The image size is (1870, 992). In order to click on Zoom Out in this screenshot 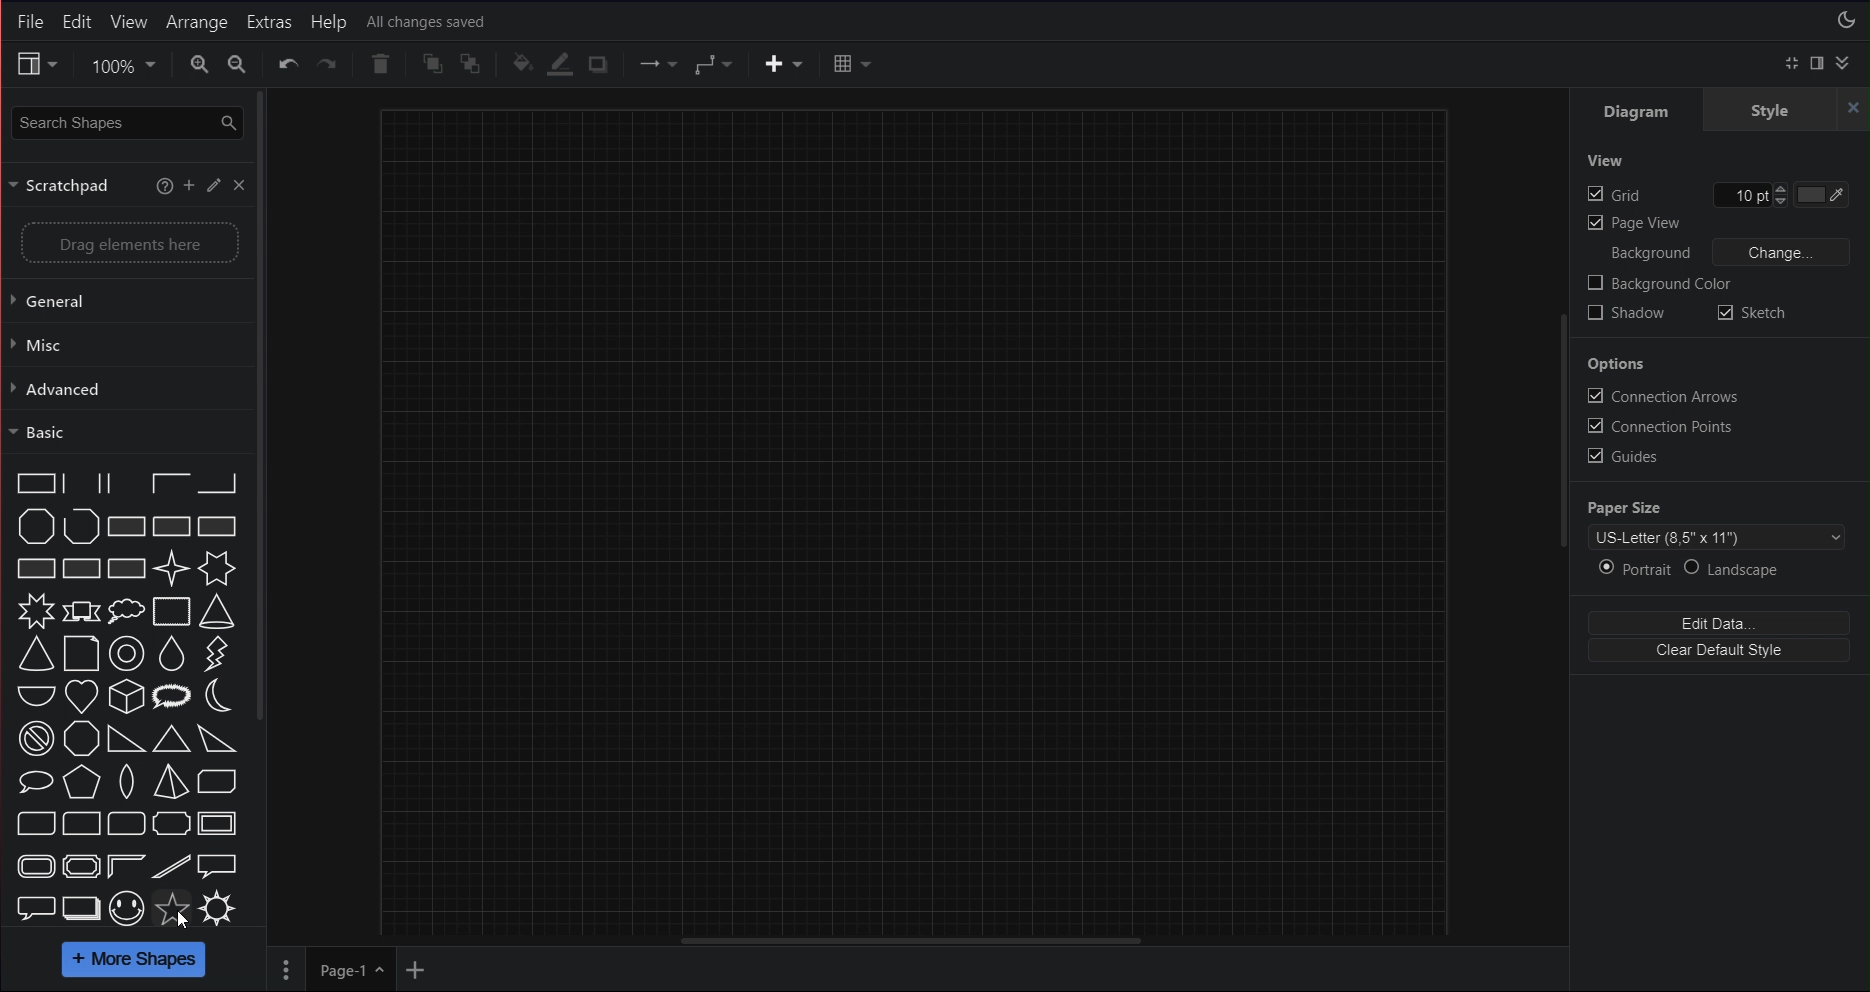, I will do `click(238, 64)`.